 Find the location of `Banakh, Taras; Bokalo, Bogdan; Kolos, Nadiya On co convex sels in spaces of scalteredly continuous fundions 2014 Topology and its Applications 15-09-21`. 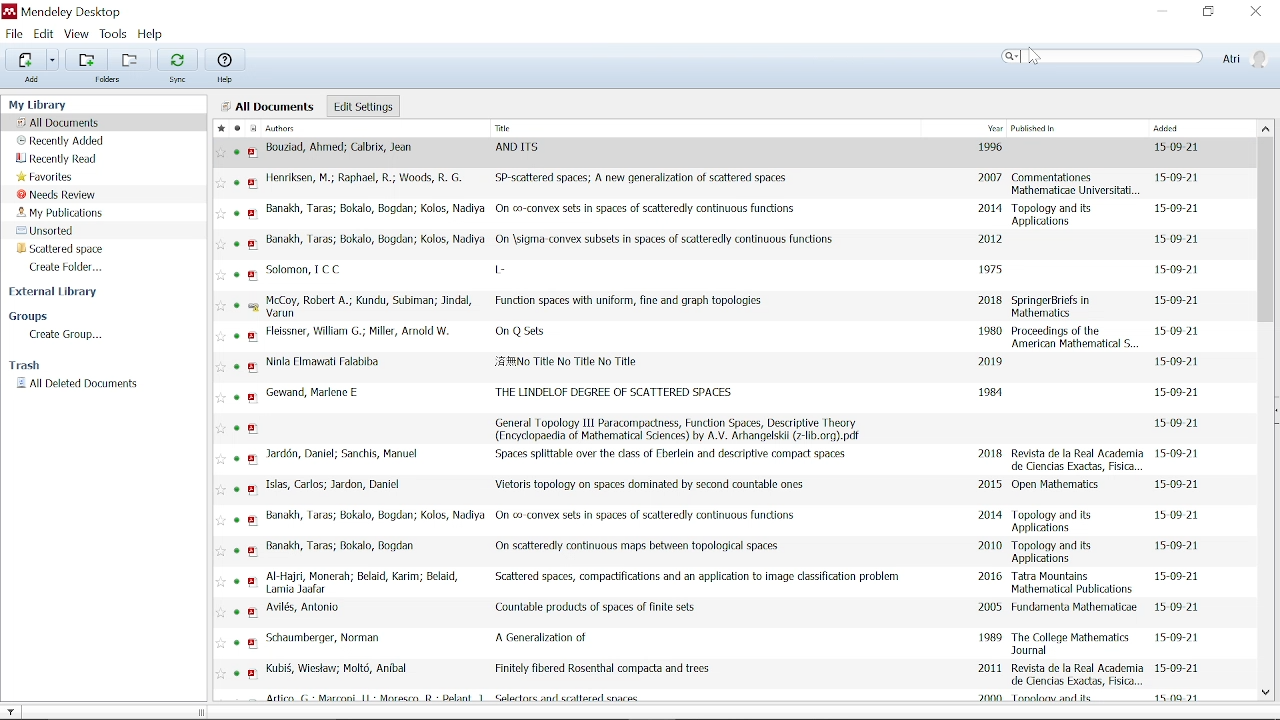

Banakh, Taras; Bokalo, Bogdan; Kolos, Nadiya On co convex sels in spaces of scalteredly continuous fundions 2014 Topology and its Applications 15-09-21 is located at coordinates (727, 520).